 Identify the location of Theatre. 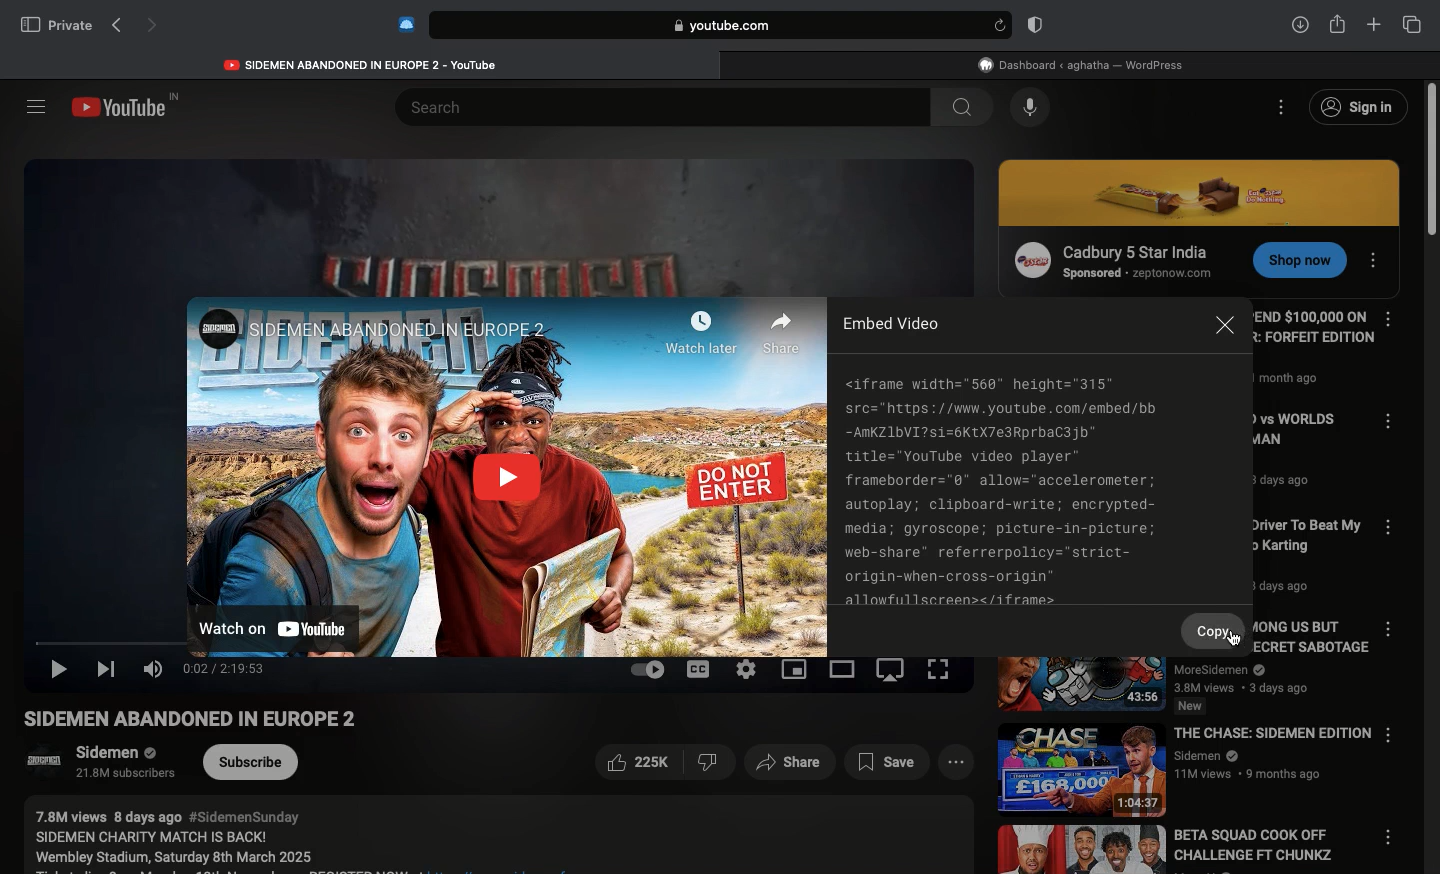
(844, 670).